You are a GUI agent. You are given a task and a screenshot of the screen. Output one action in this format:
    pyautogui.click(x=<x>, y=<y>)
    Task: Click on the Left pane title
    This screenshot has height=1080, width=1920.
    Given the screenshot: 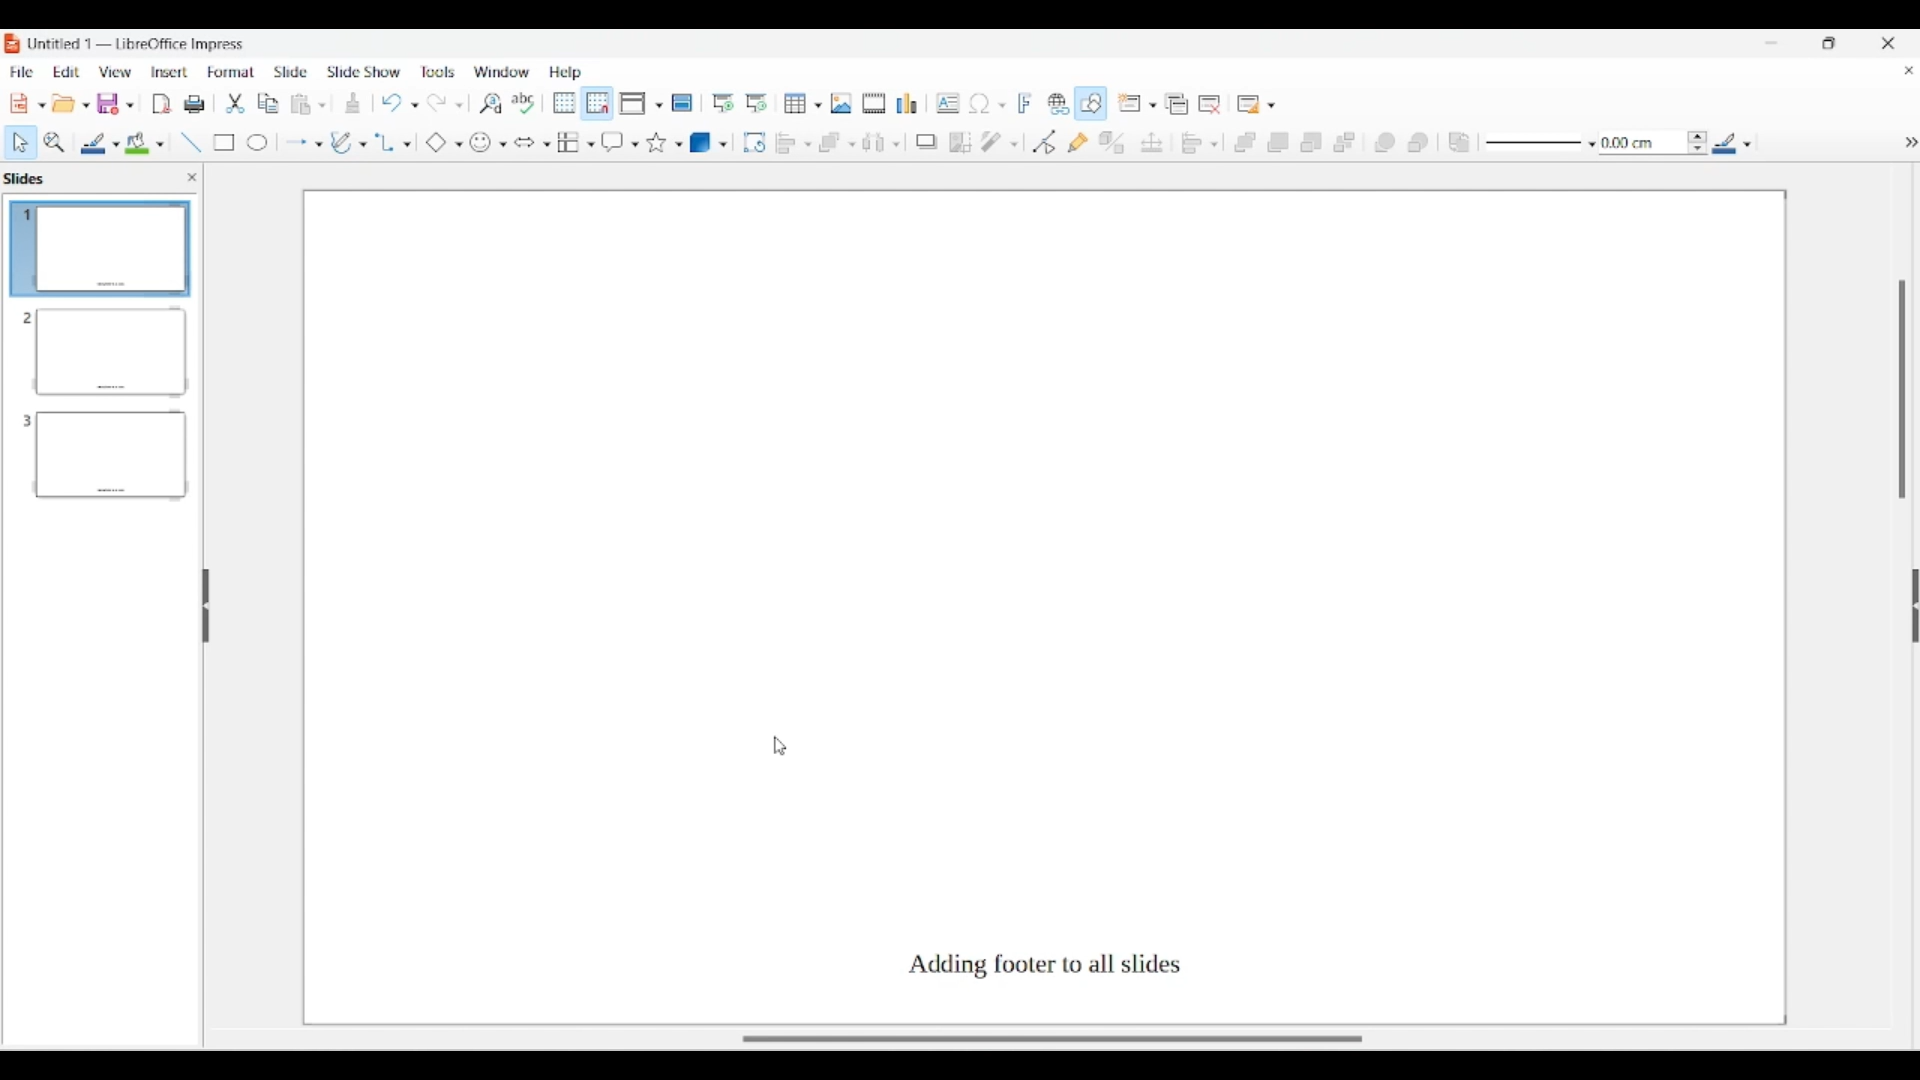 What is the action you would take?
    pyautogui.click(x=29, y=178)
    